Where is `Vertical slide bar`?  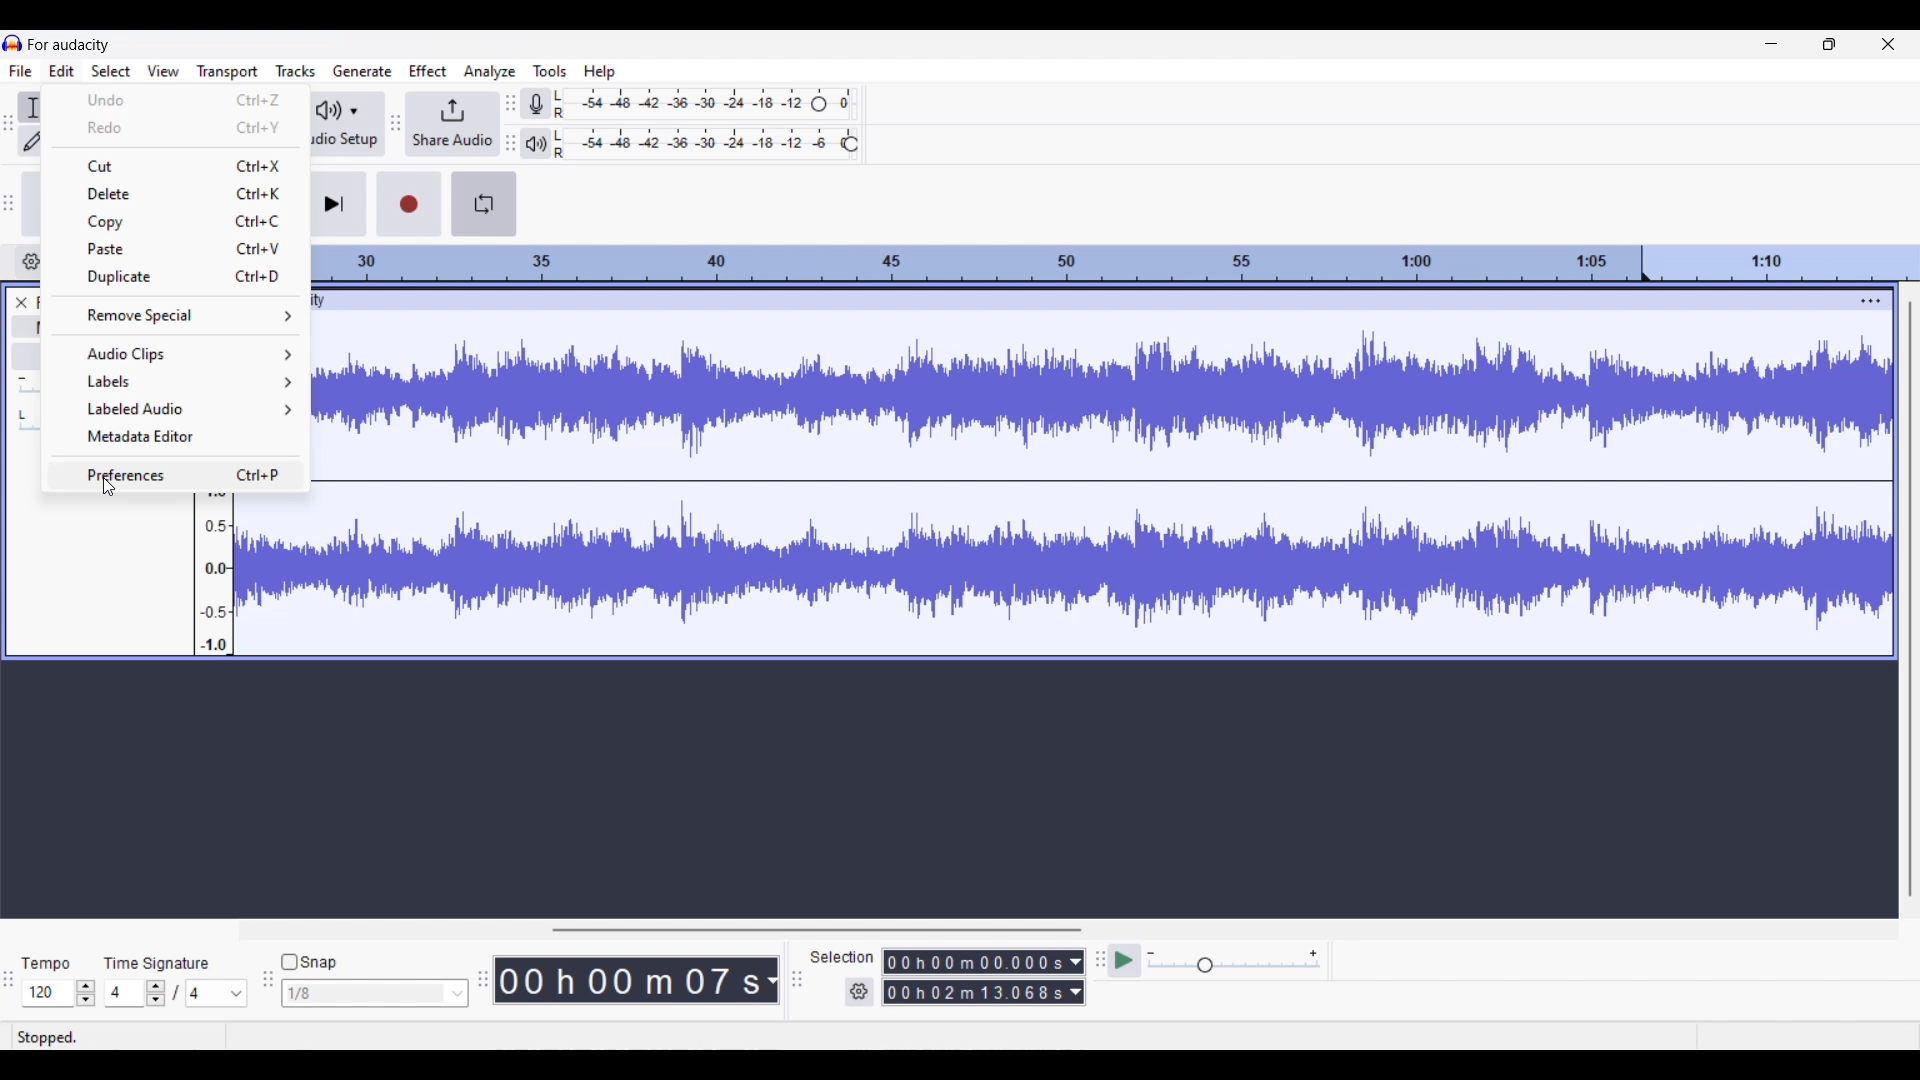
Vertical slide bar is located at coordinates (1911, 599).